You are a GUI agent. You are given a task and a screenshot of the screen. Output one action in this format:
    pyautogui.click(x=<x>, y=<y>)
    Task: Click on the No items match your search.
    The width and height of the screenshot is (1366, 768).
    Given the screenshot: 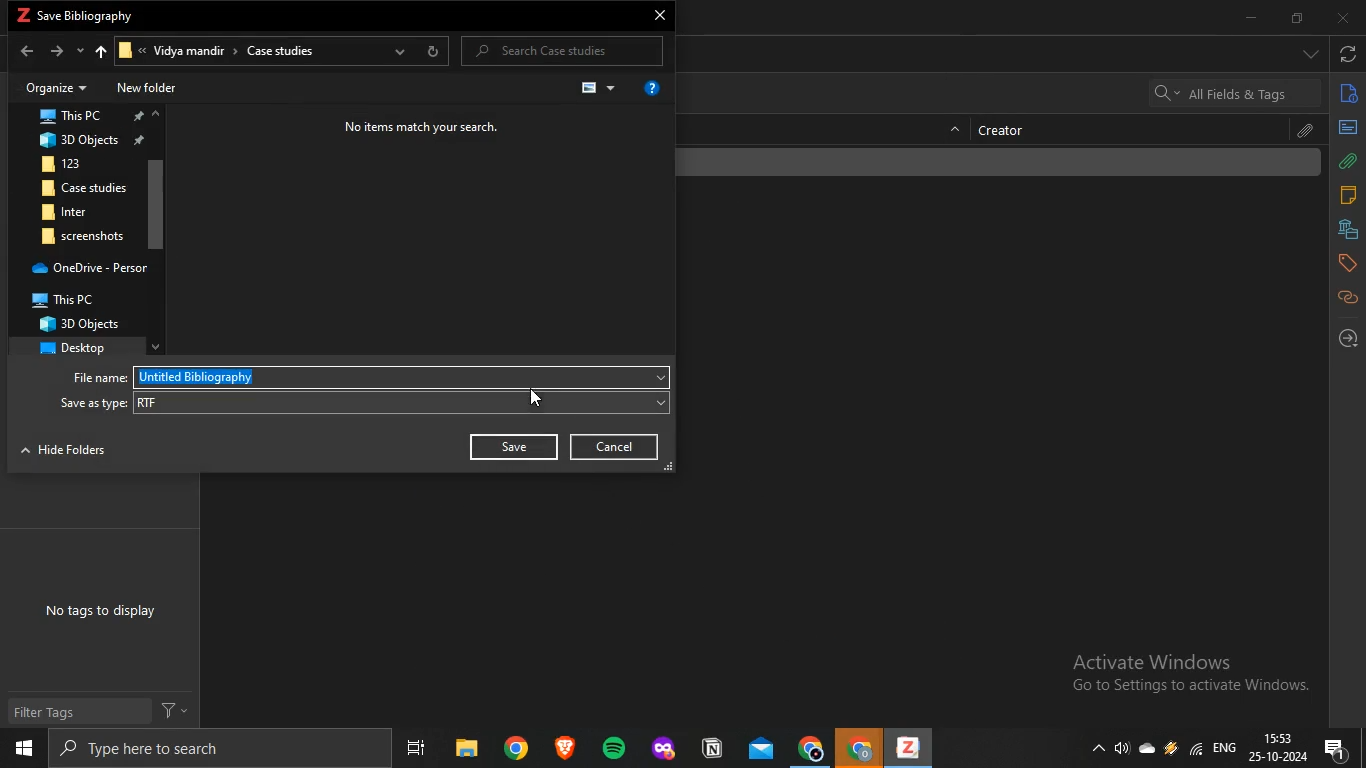 What is the action you would take?
    pyautogui.click(x=426, y=131)
    